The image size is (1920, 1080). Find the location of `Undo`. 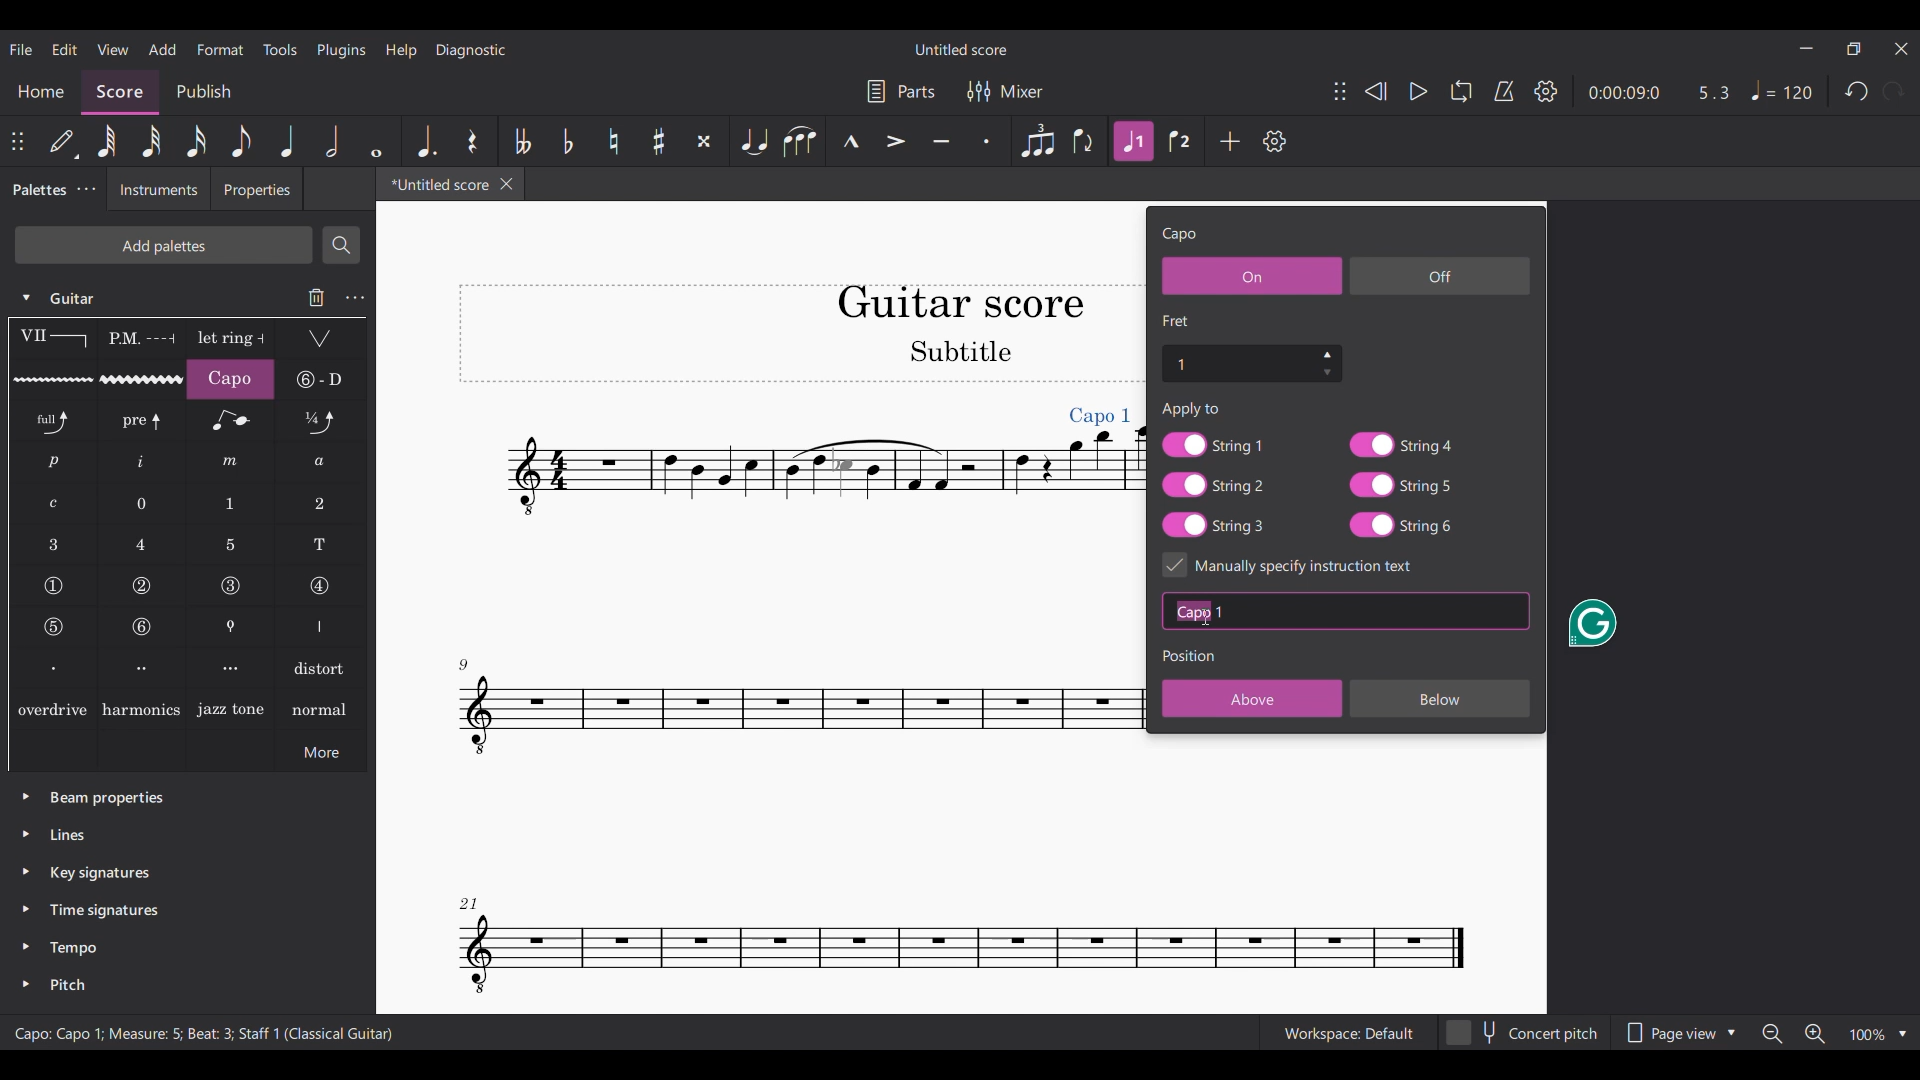

Undo is located at coordinates (1856, 91).